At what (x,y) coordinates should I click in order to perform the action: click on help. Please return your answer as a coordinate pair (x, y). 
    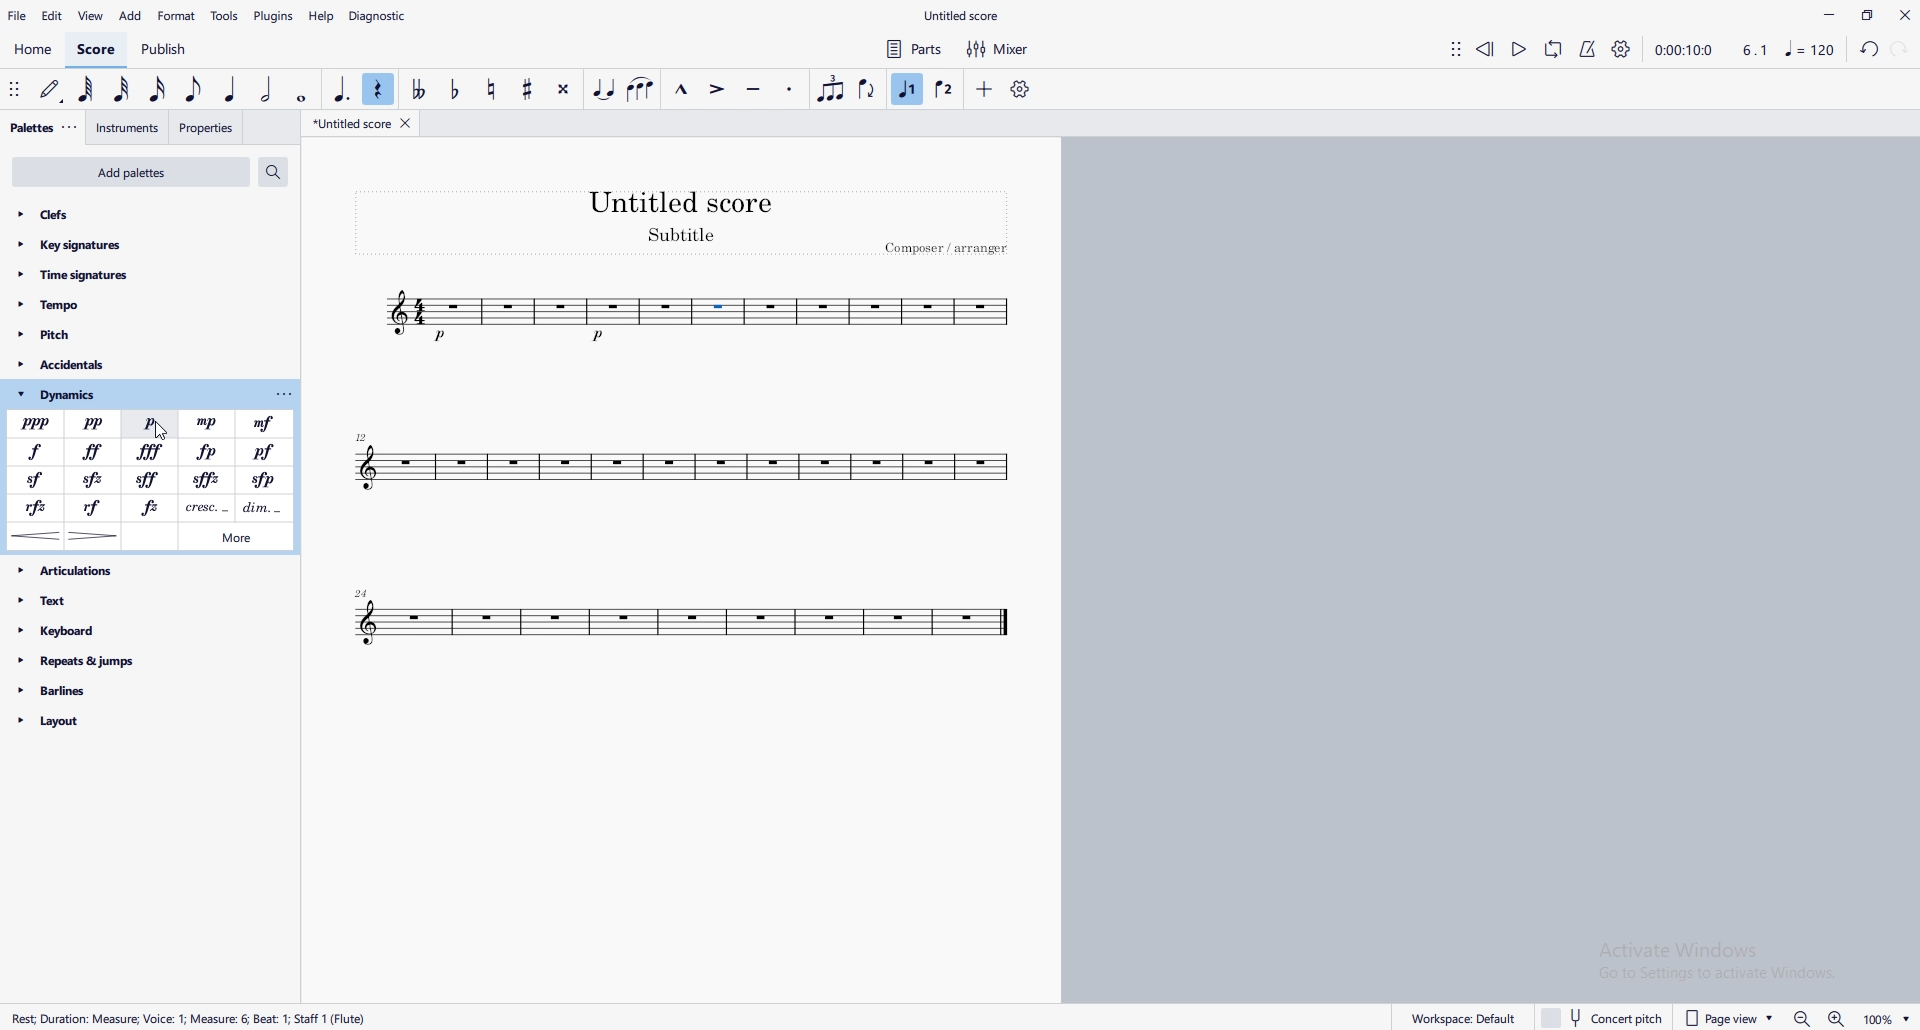
    Looking at the image, I should click on (321, 17).